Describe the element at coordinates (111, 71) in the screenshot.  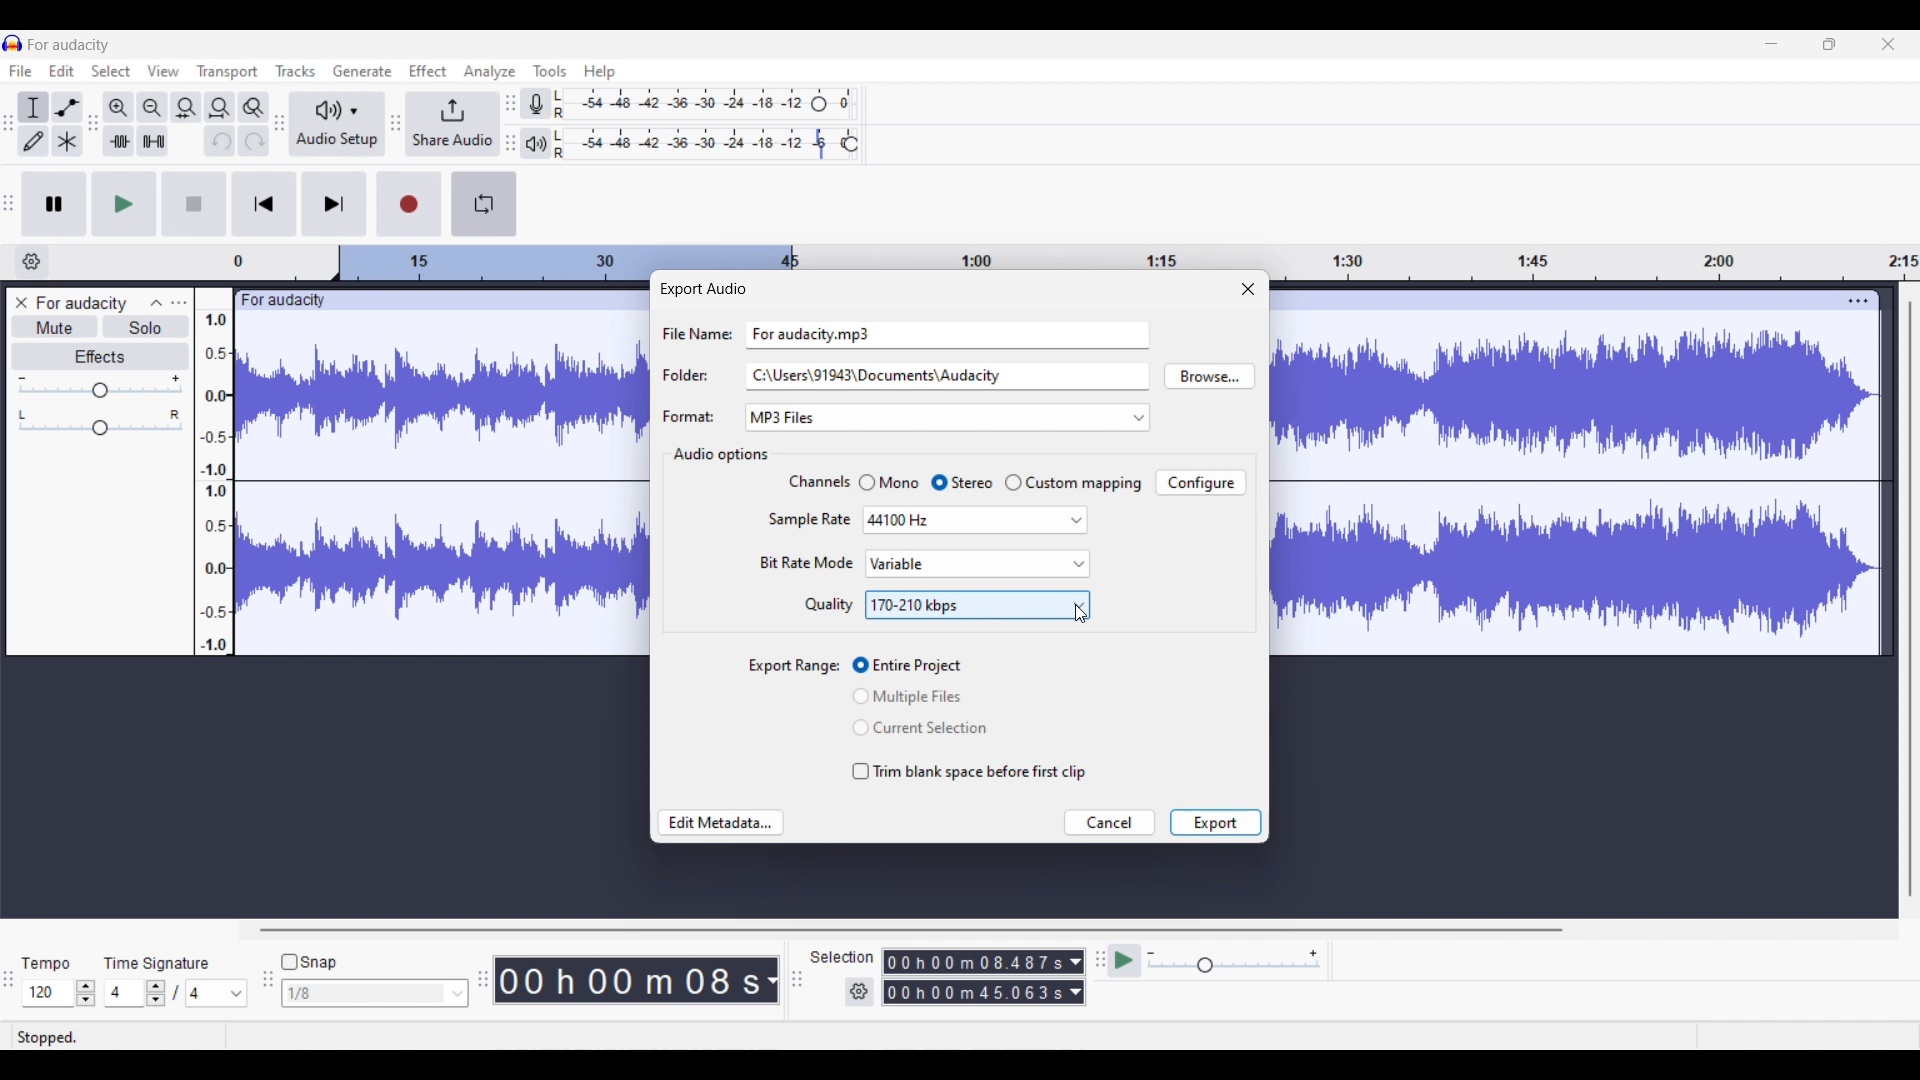
I see `Select menu` at that location.